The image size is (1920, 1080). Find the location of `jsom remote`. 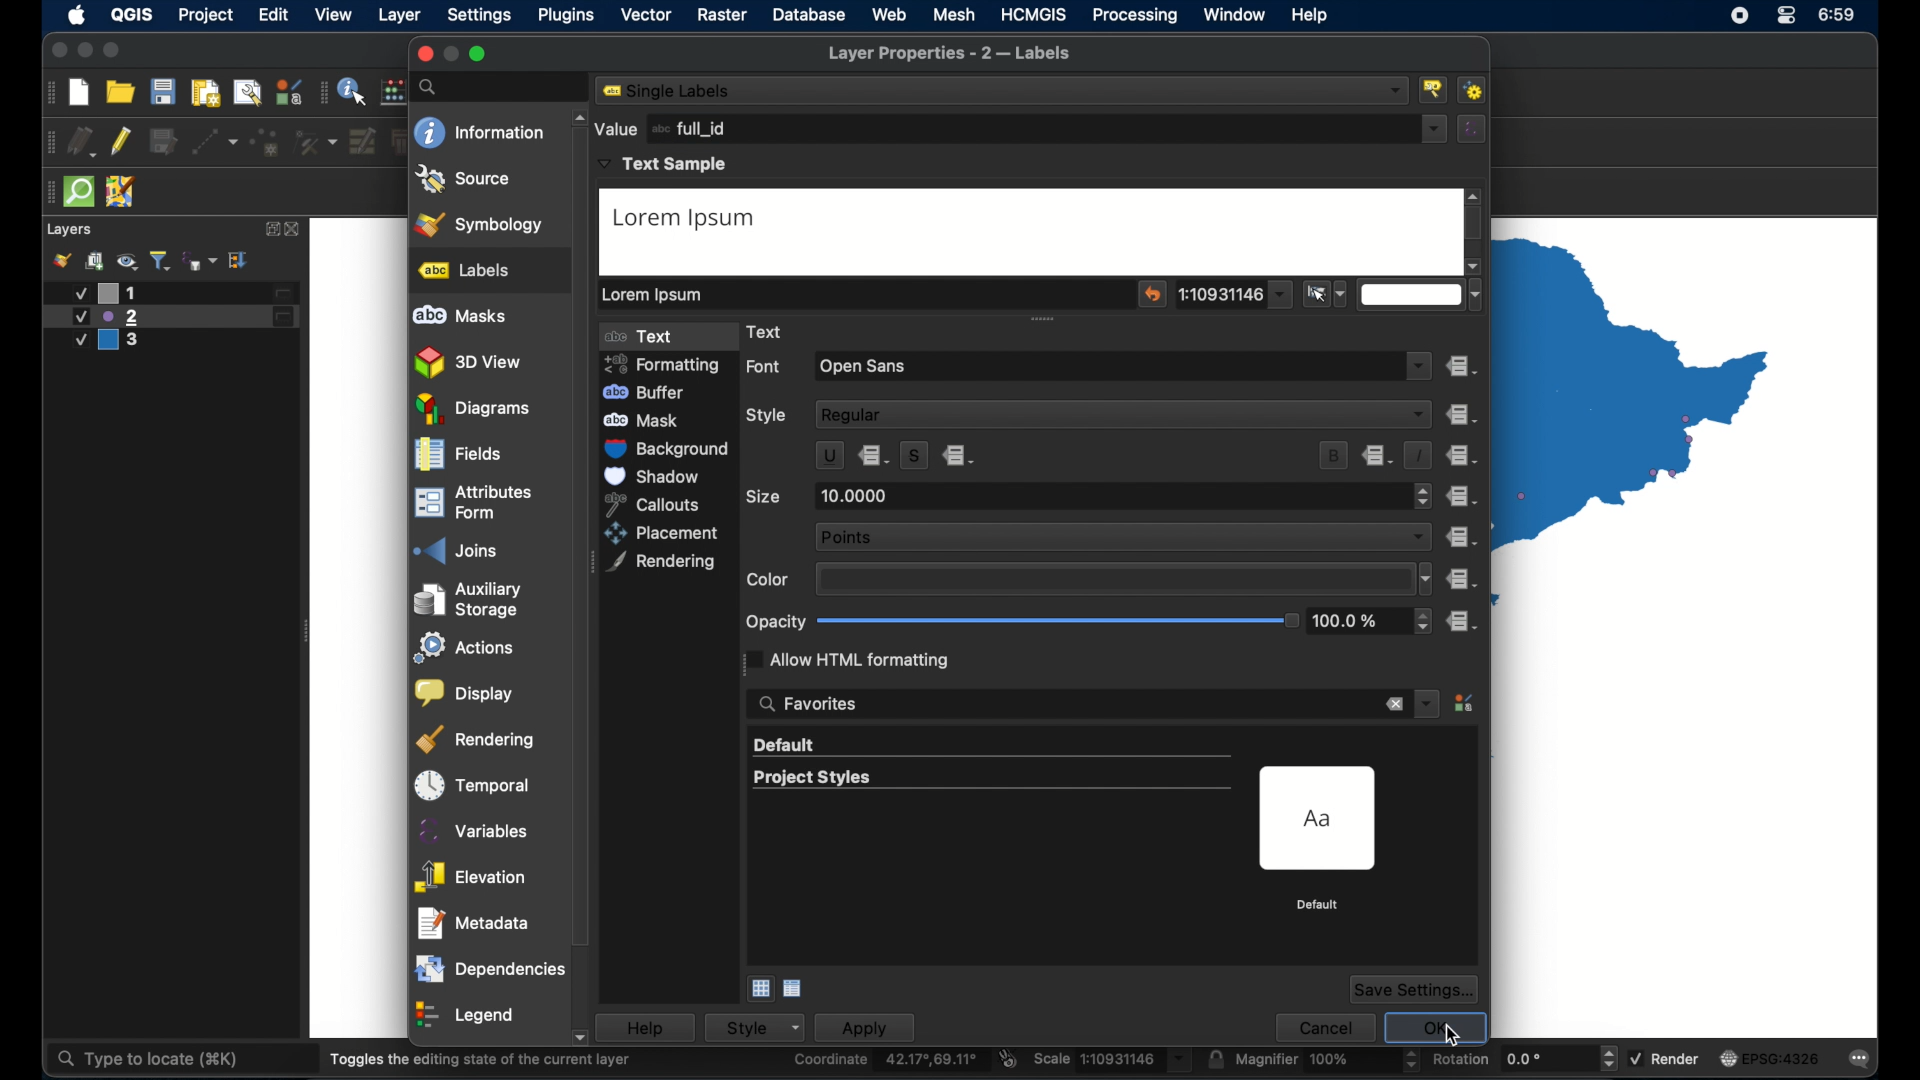

jsom remote is located at coordinates (121, 191).